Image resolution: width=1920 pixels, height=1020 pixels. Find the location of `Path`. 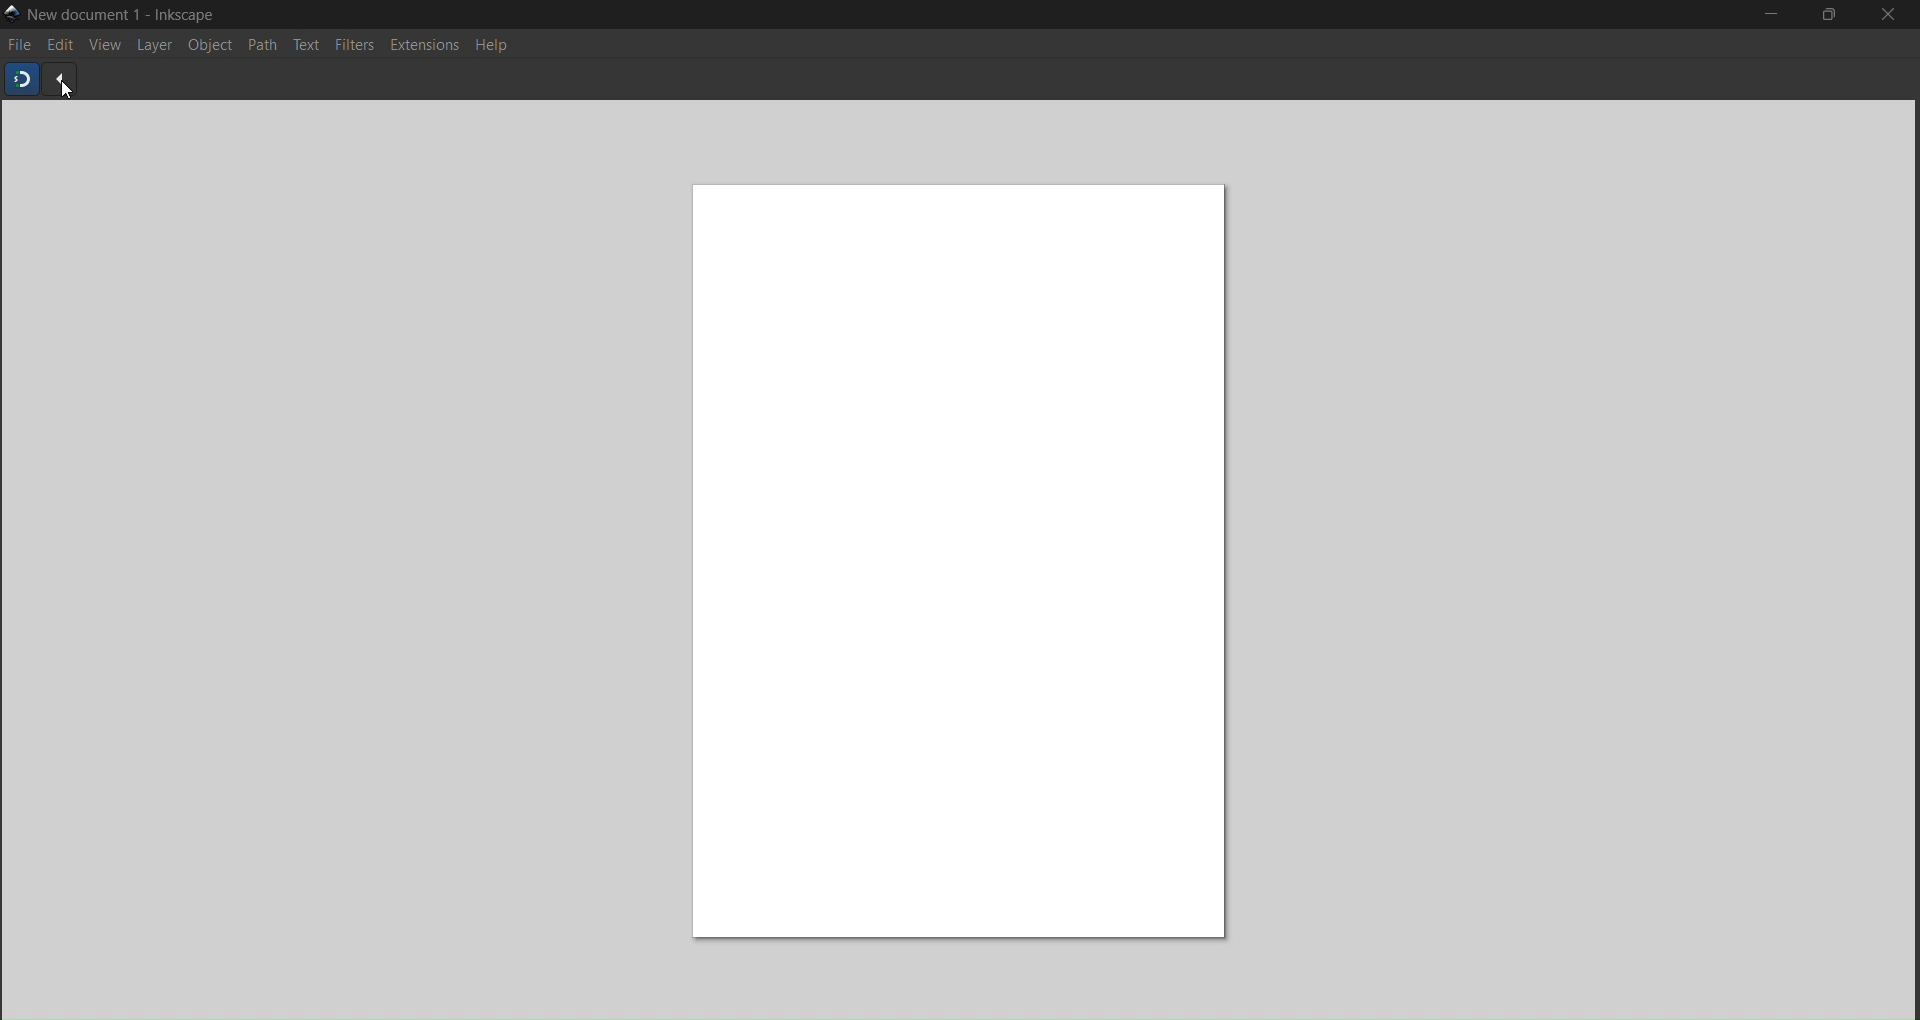

Path is located at coordinates (263, 46).